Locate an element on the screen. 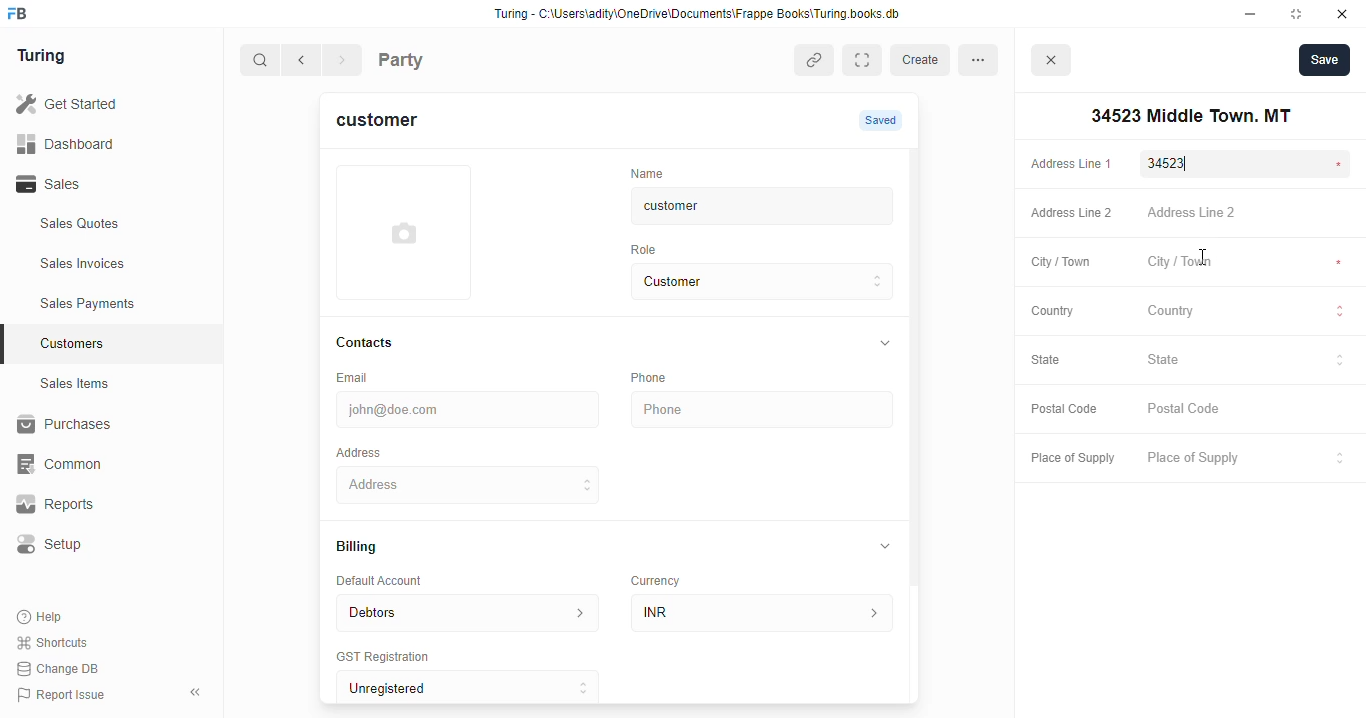 Image resolution: width=1366 pixels, height=718 pixels. search is located at coordinates (261, 62).